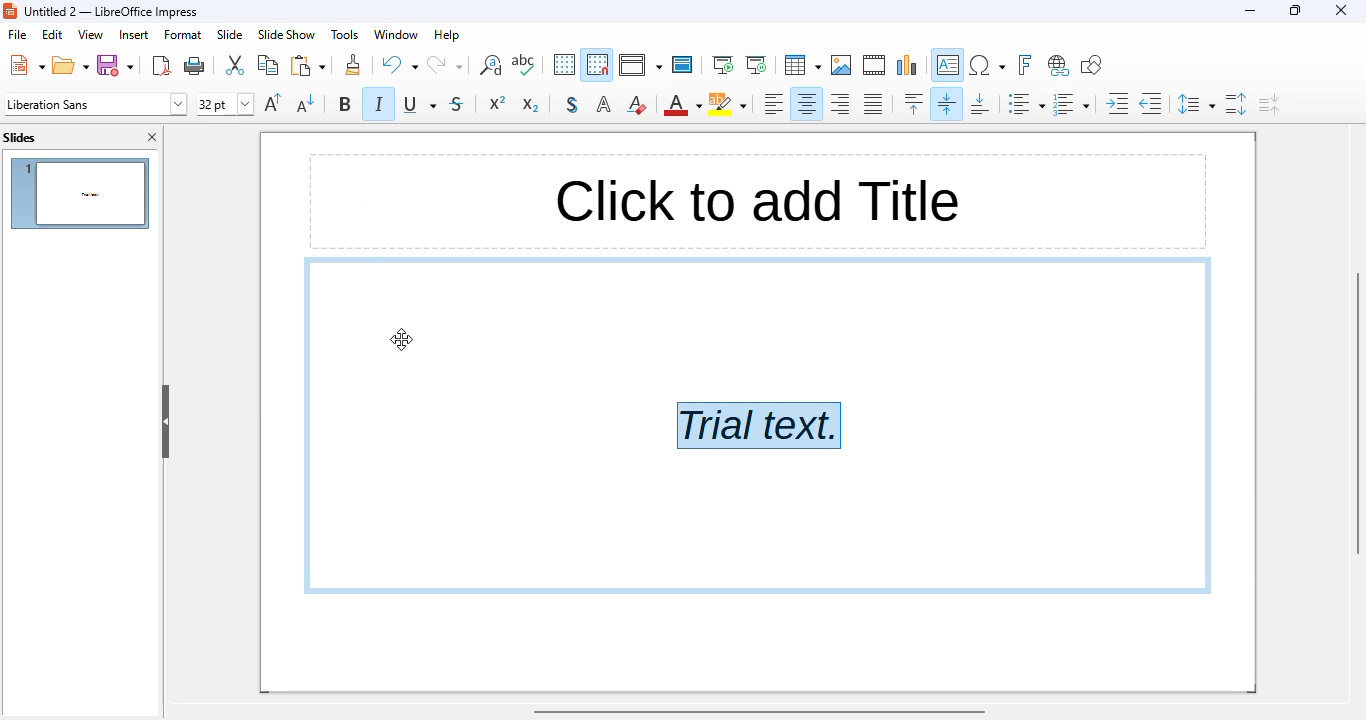 The image size is (1366, 720). What do you see at coordinates (26, 64) in the screenshot?
I see `new` at bounding box center [26, 64].